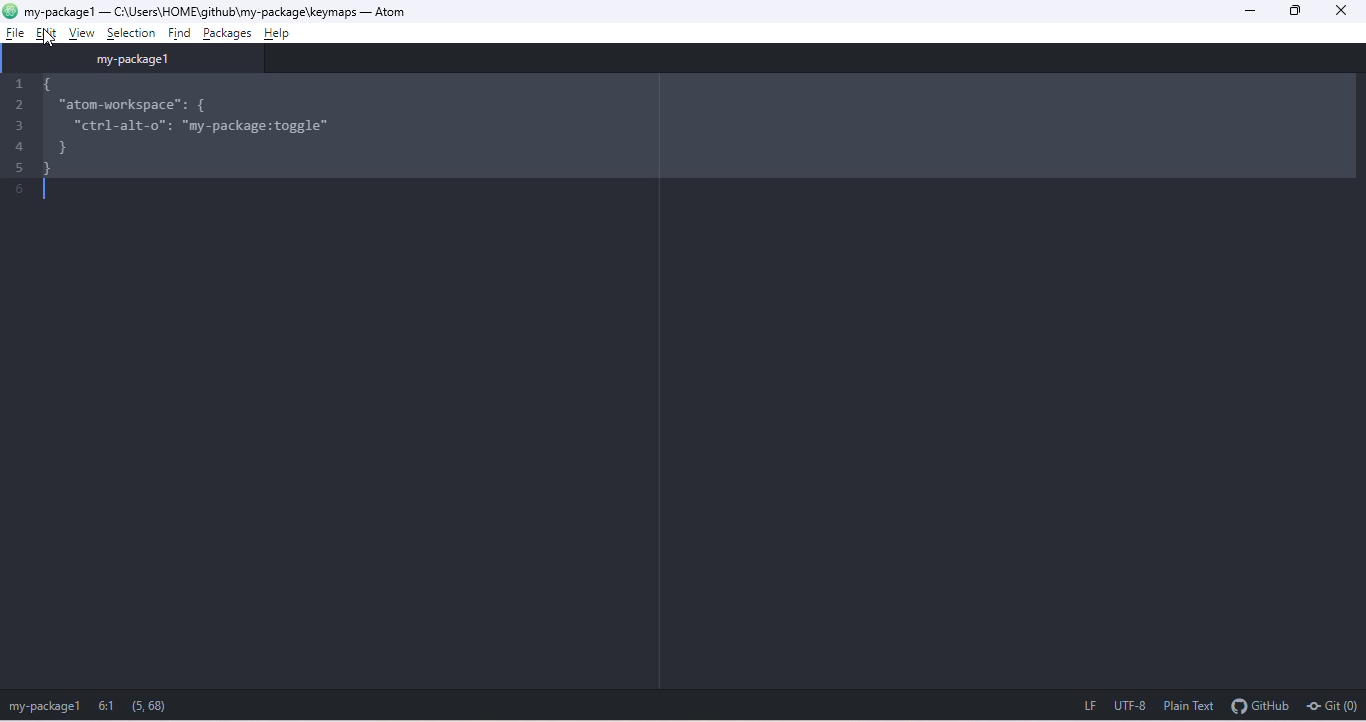  Describe the element at coordinates (1253, 10) in the screenshot. I see `minimize` at that location.